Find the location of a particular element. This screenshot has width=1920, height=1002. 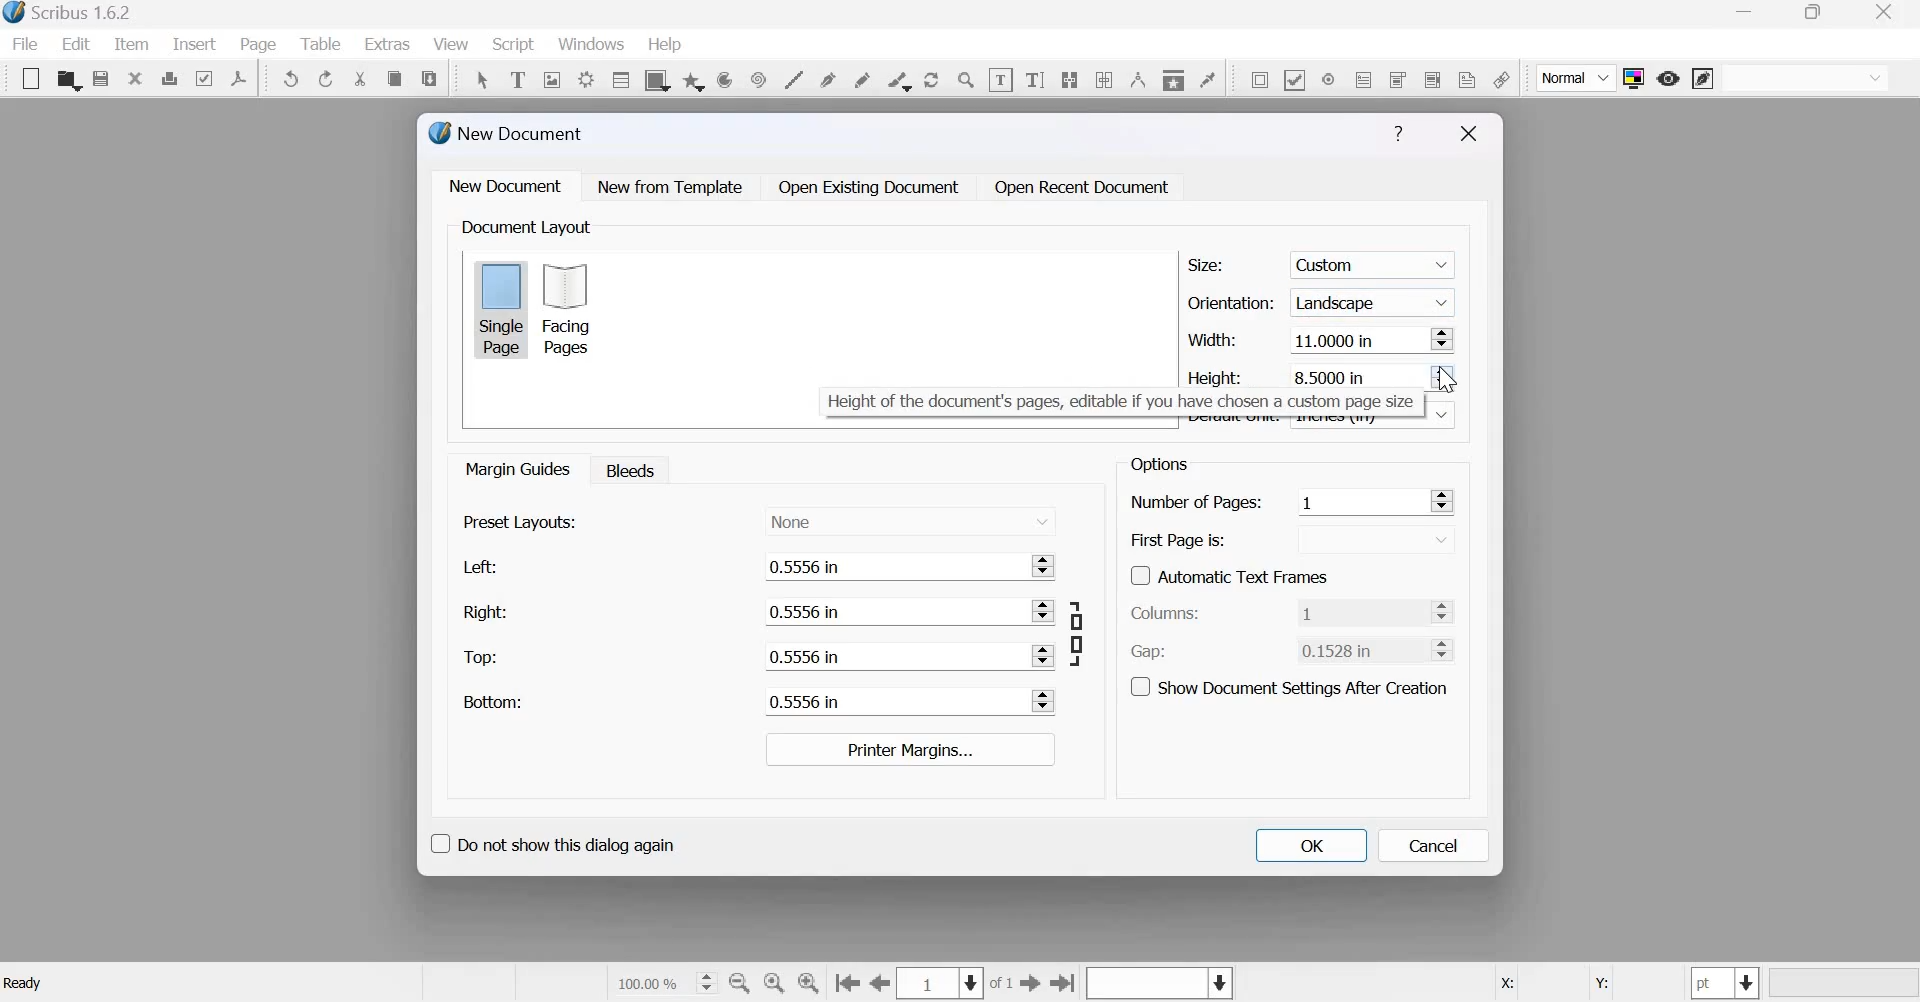

Right: is located at coordinates (484, 611).